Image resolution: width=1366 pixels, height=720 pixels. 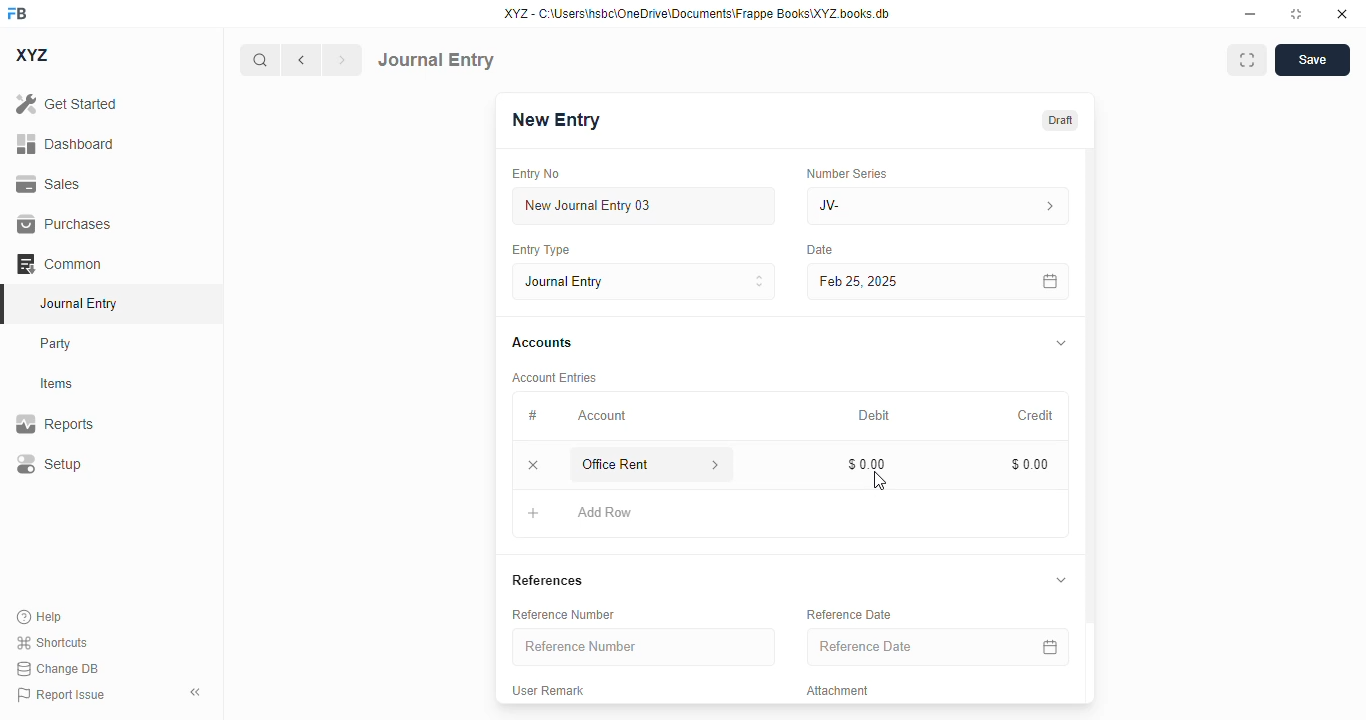 I want to click on reports, so click(x=55, y=423).